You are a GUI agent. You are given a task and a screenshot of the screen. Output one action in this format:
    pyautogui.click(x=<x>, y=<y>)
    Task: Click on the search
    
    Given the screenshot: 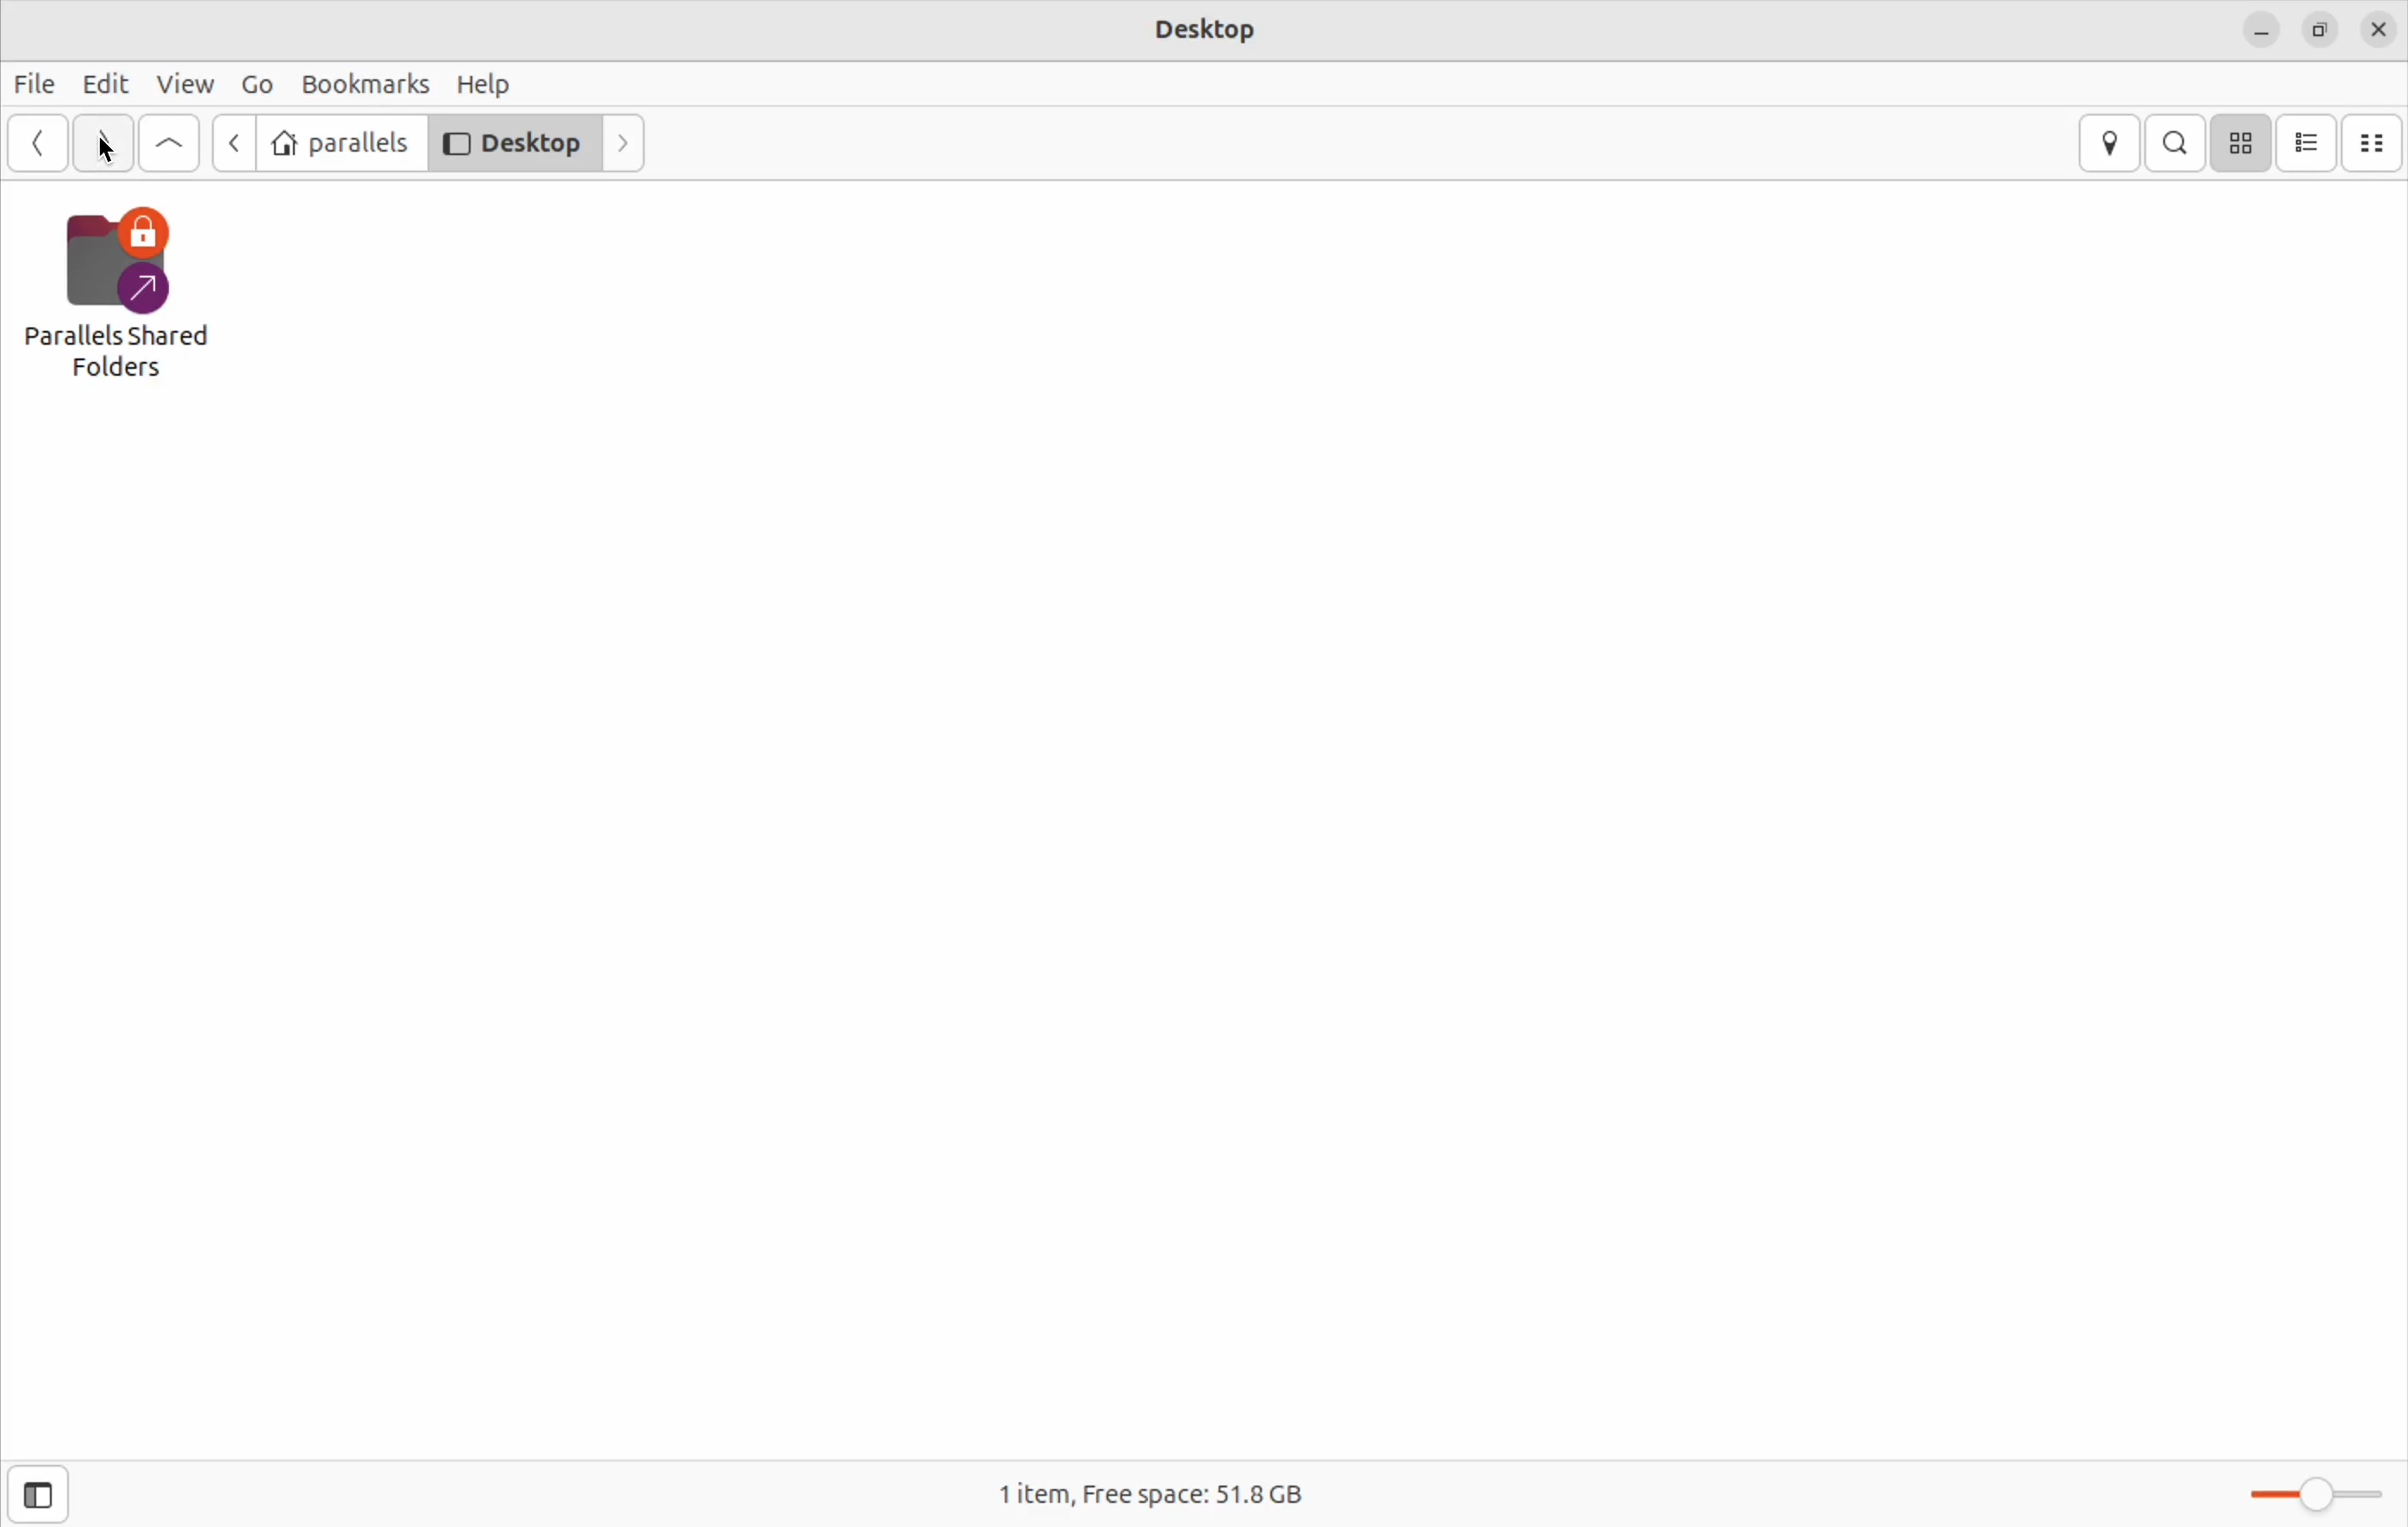 What is the action you would take?
    pyautogui.click(x=2175, y=142)
    